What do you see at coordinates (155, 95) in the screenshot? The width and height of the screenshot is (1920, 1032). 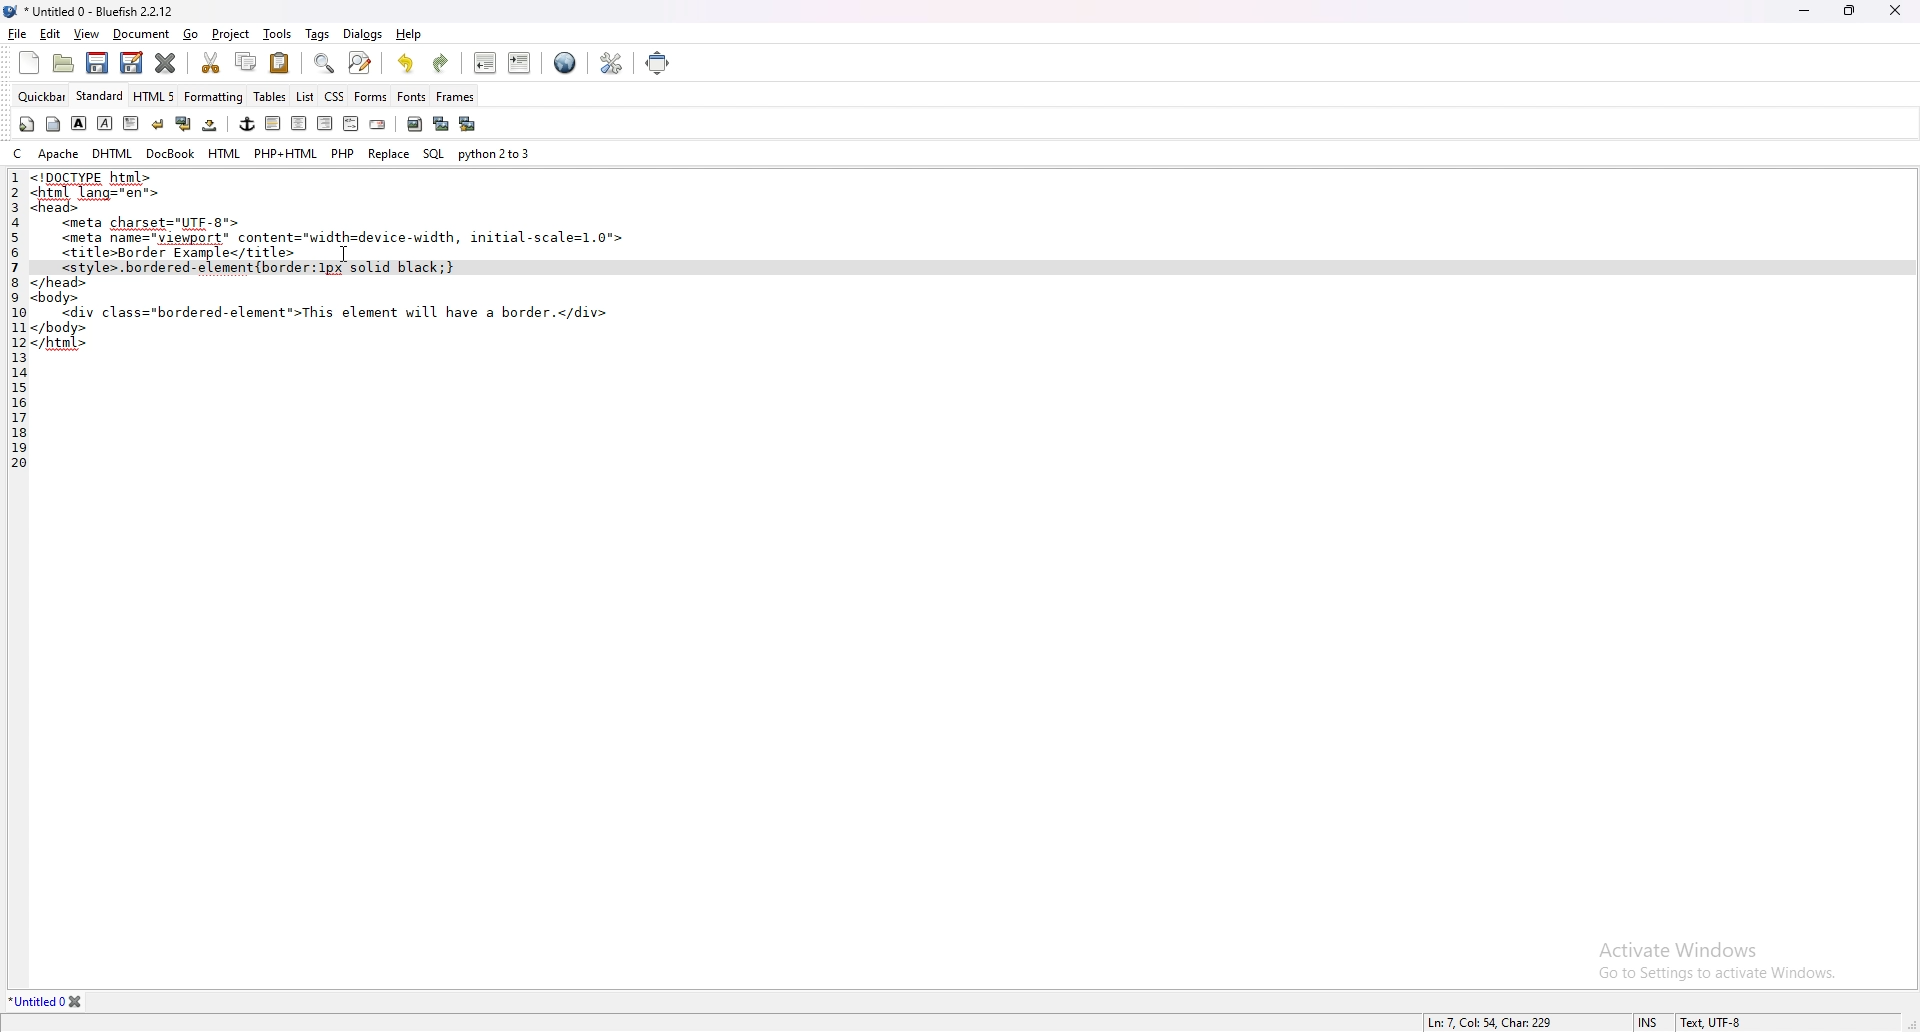 I see `html 5` at bounding box center [155, 95].